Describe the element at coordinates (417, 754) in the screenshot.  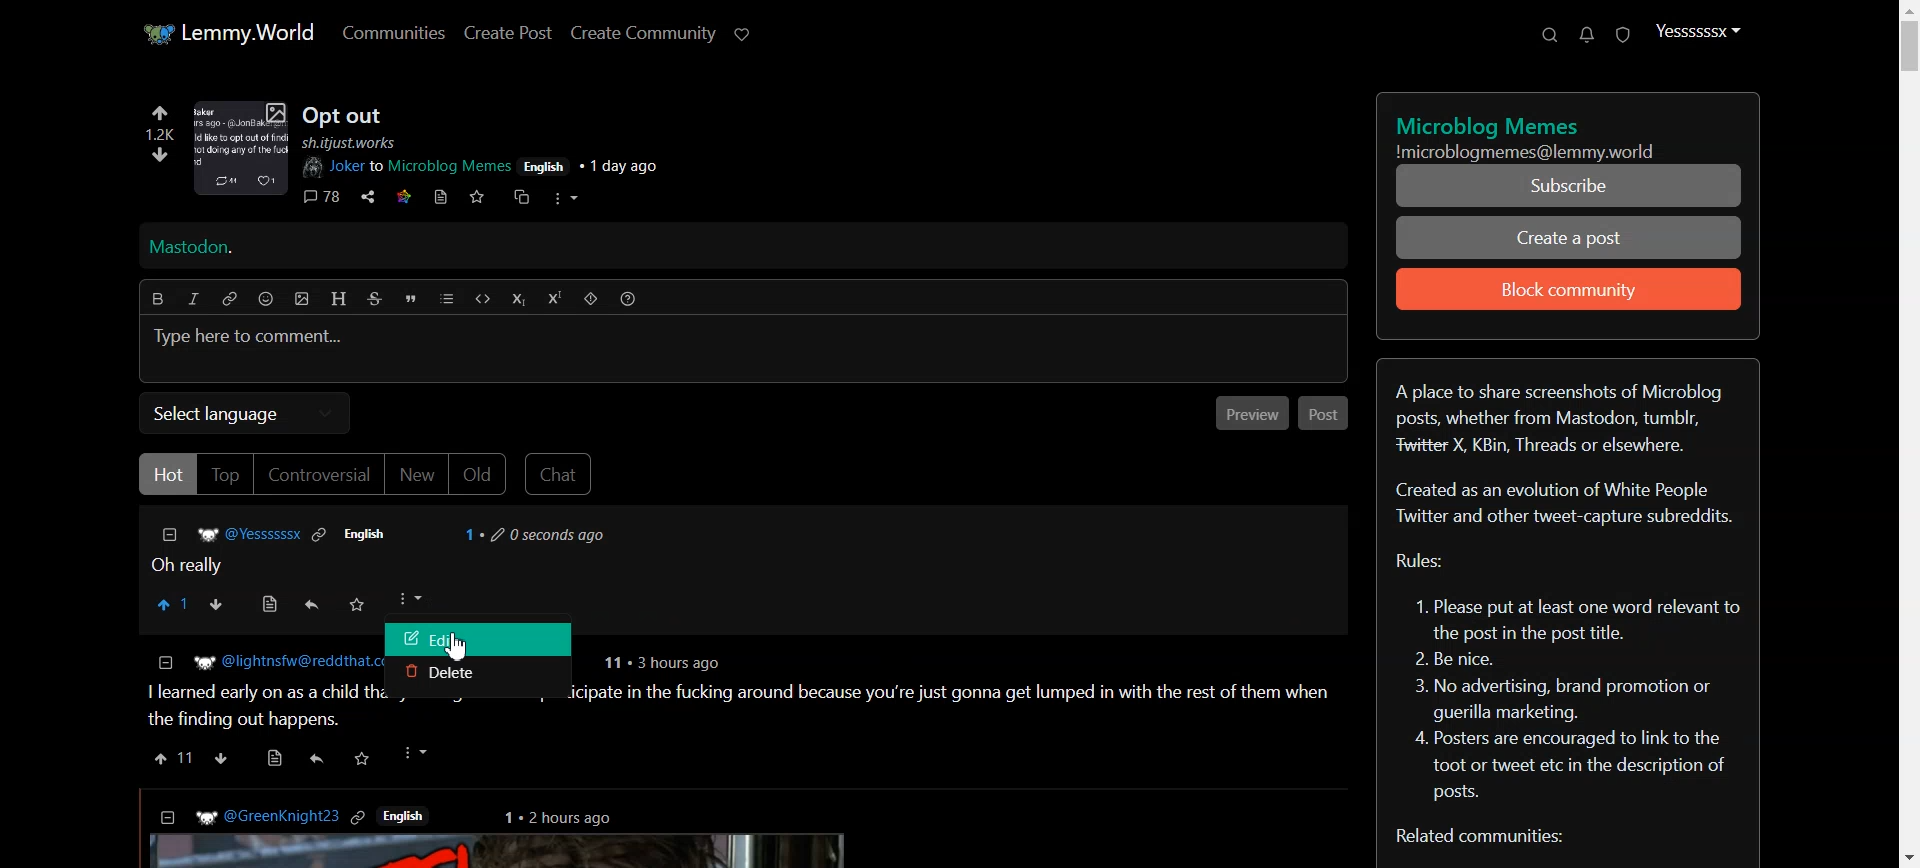
I see `more` at that location.